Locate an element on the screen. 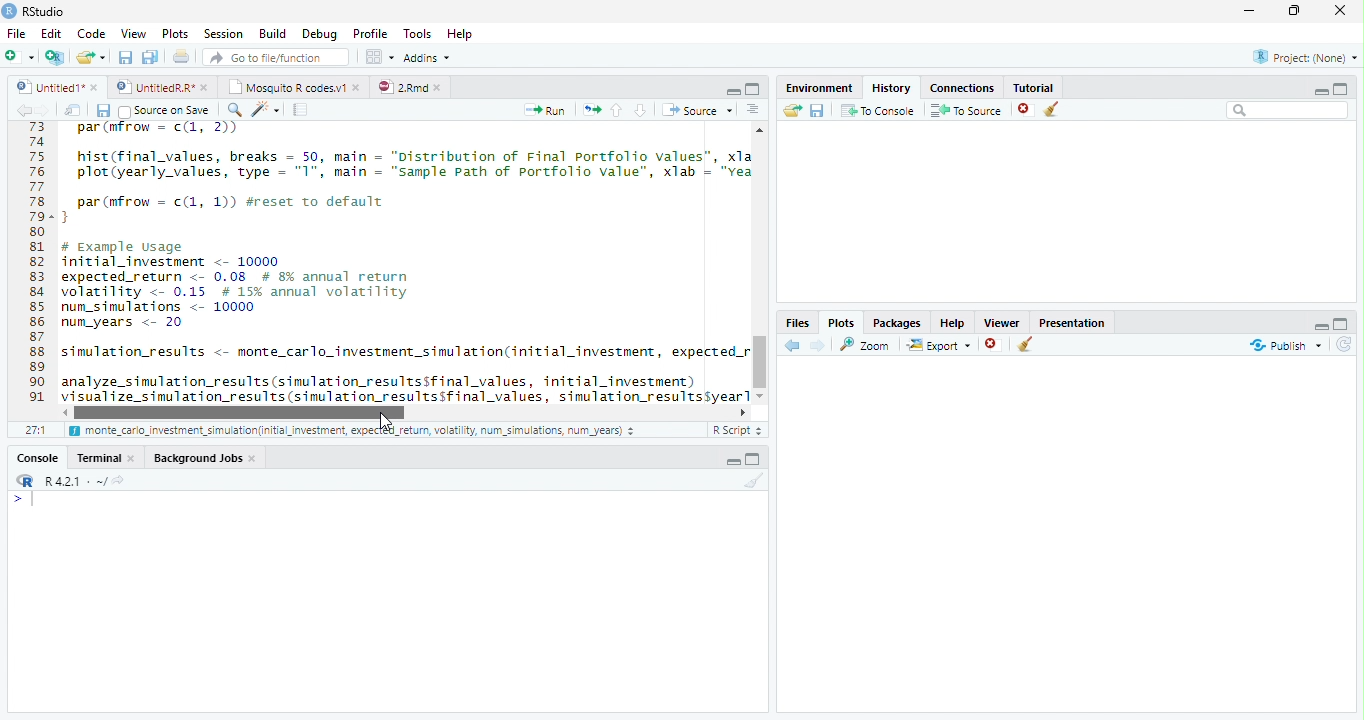 Image resolution: width=1364 pixels, height=720 pixels. Line Numbers is located at coordinates (35, 270).